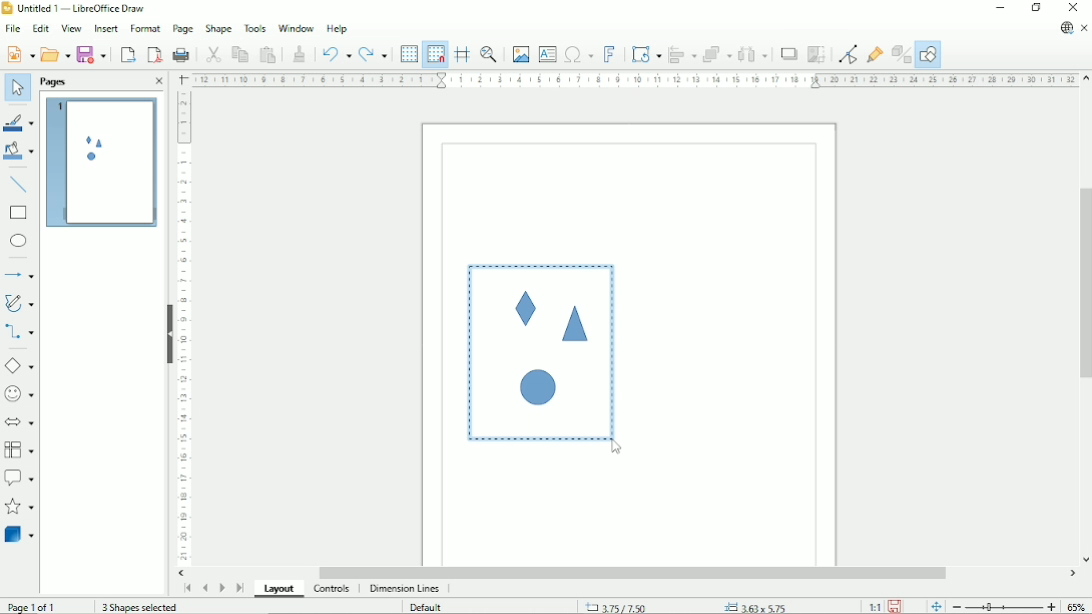  I want to click on Copy, so click(239, 53).